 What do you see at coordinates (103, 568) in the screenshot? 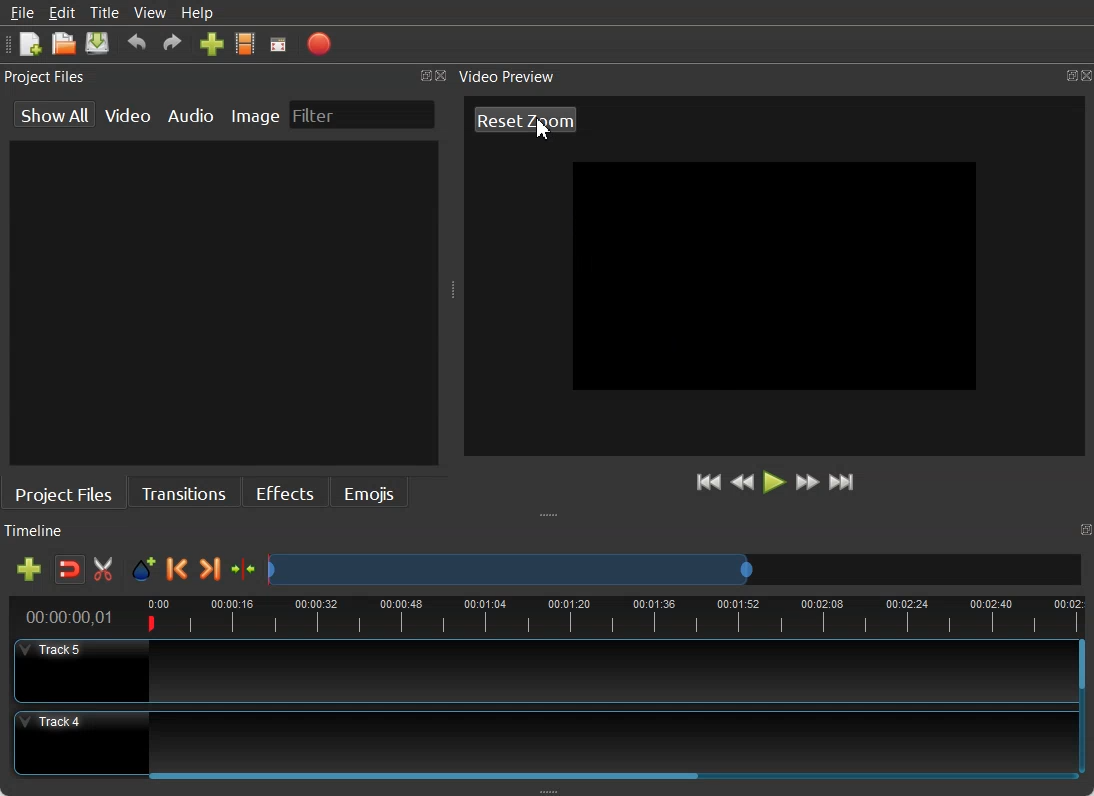
I see `Enable Razor` at bounding box center [103, 568].